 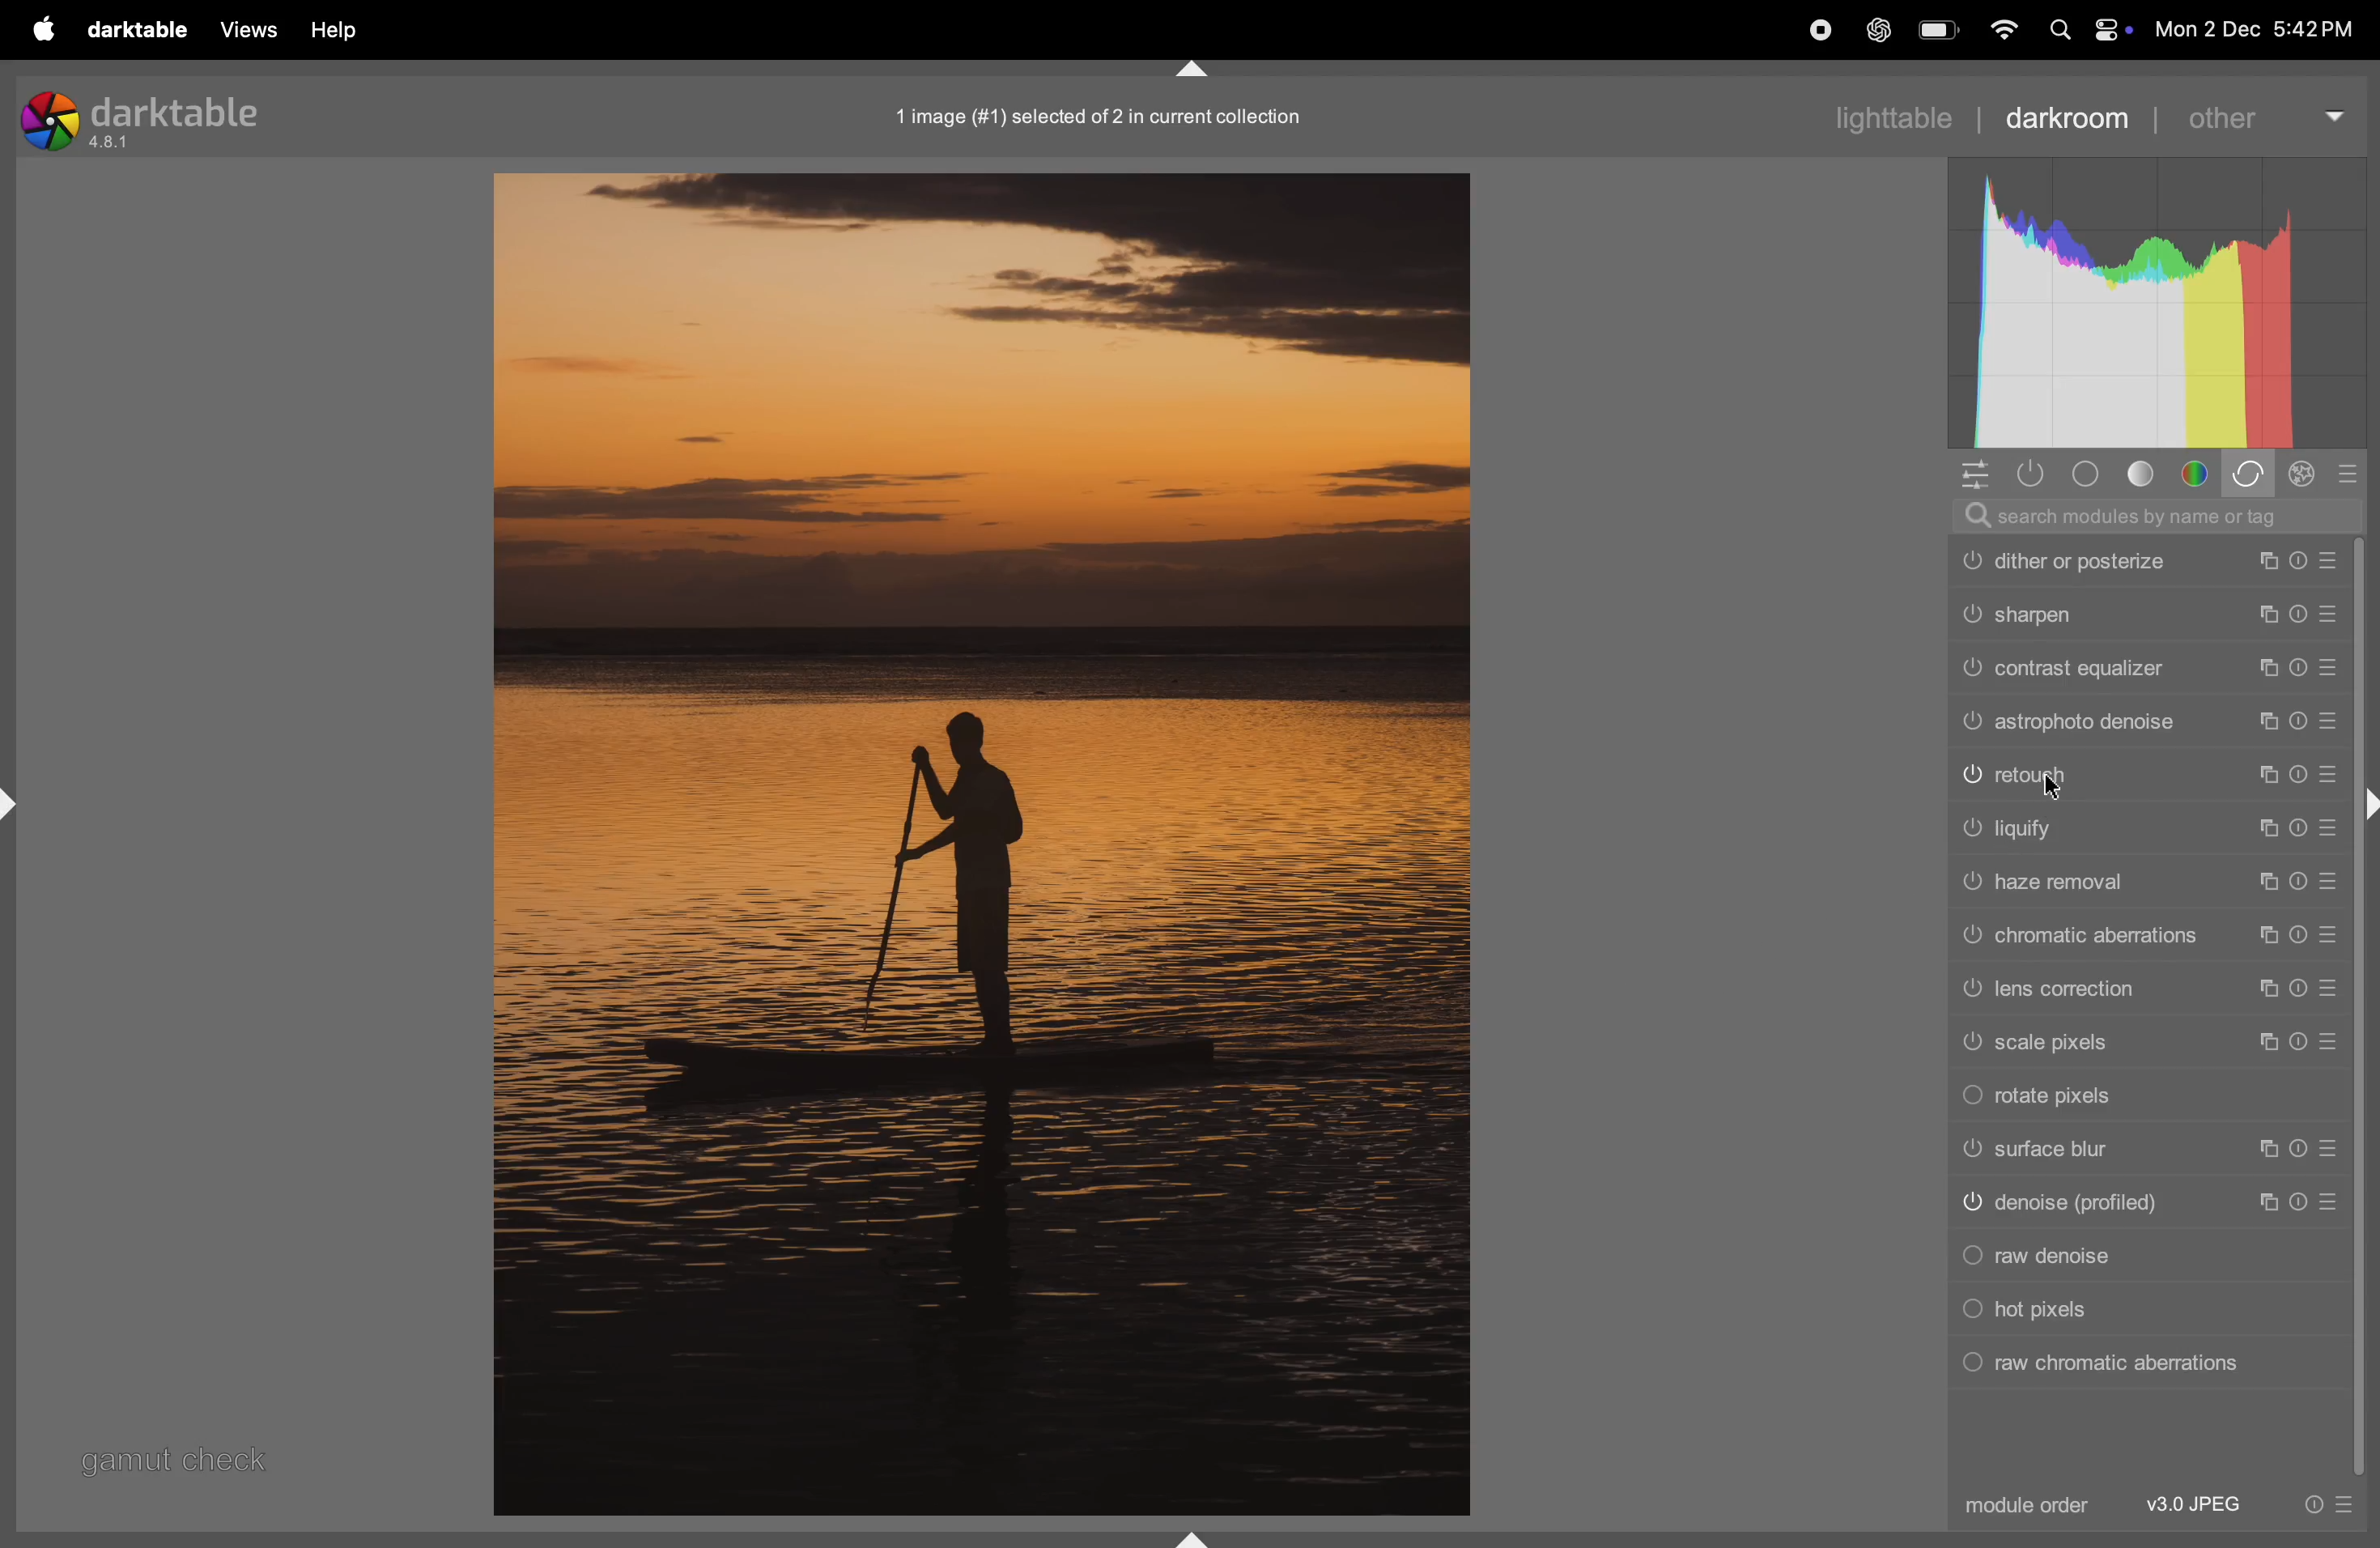 I want to click on Cursor, so click(x=2050, y=789).